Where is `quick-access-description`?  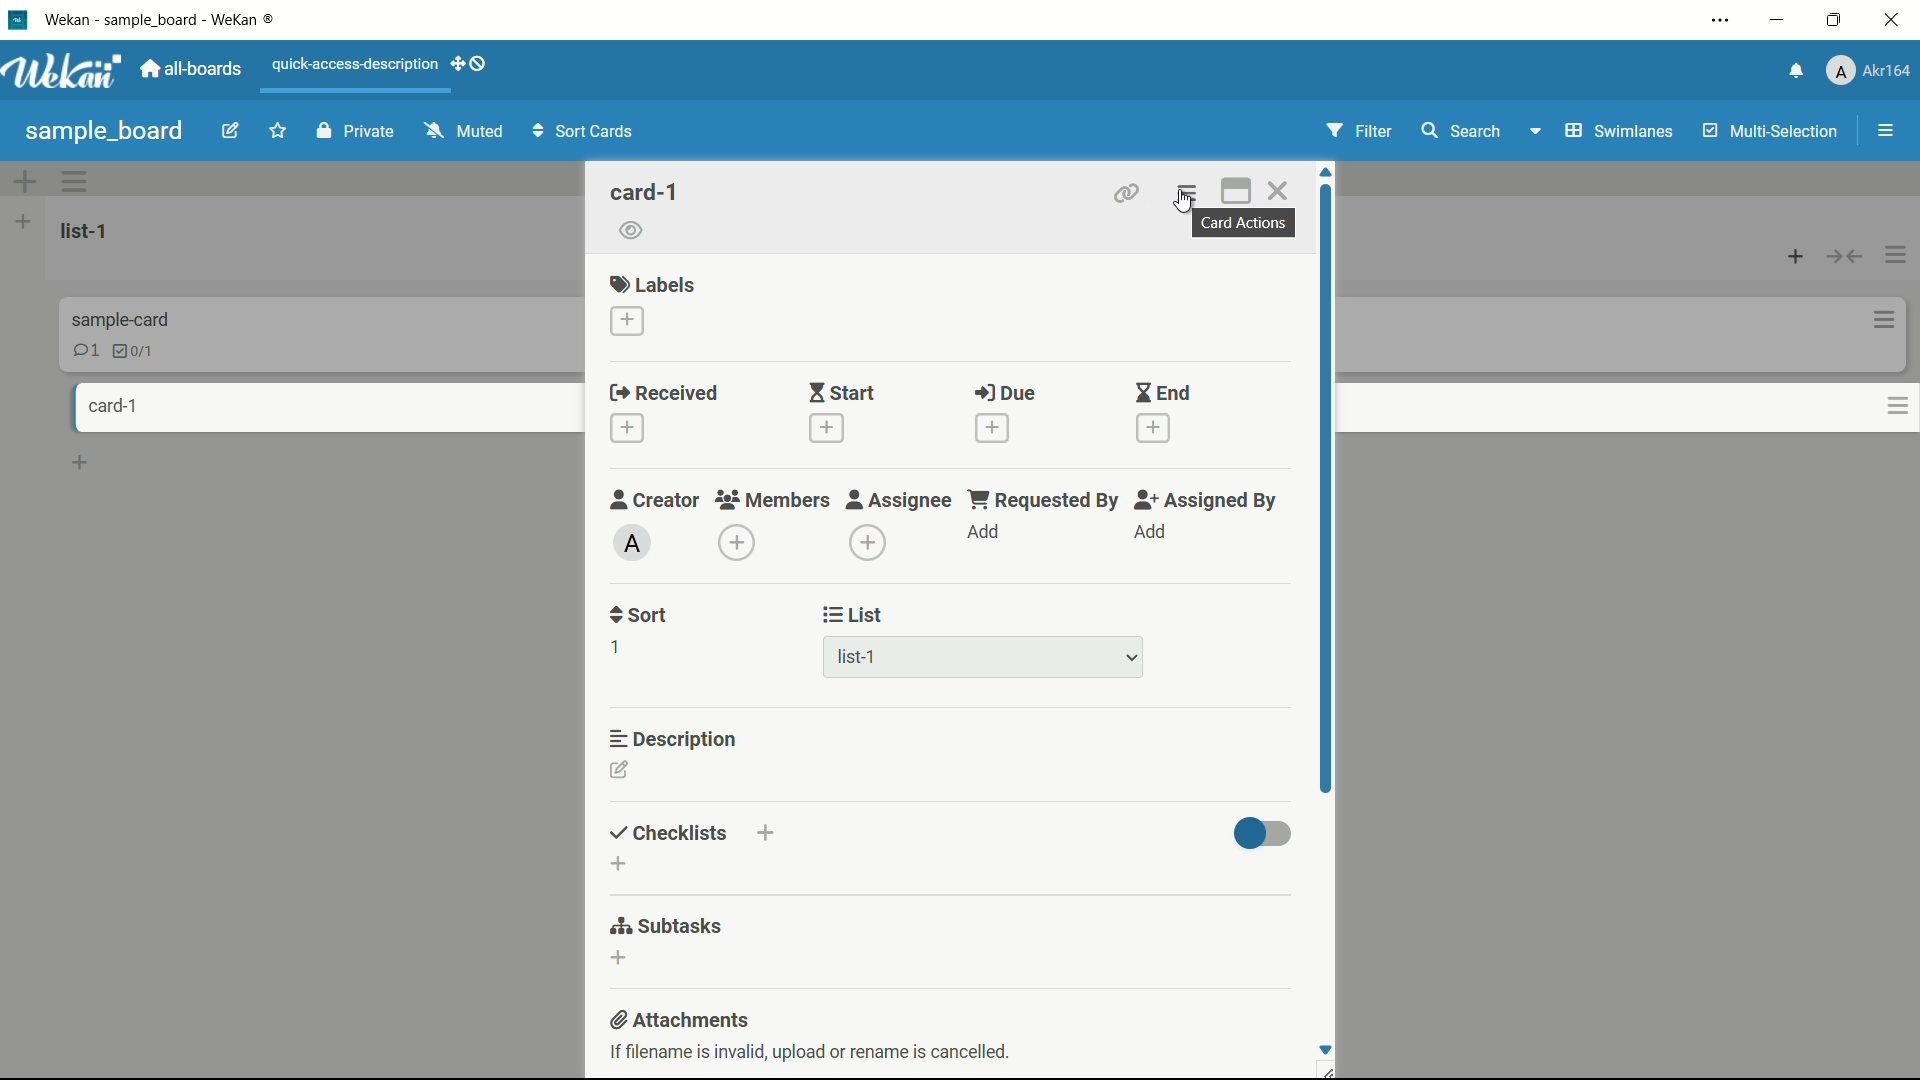 quick-access-description is located at coordinates (351, 63).